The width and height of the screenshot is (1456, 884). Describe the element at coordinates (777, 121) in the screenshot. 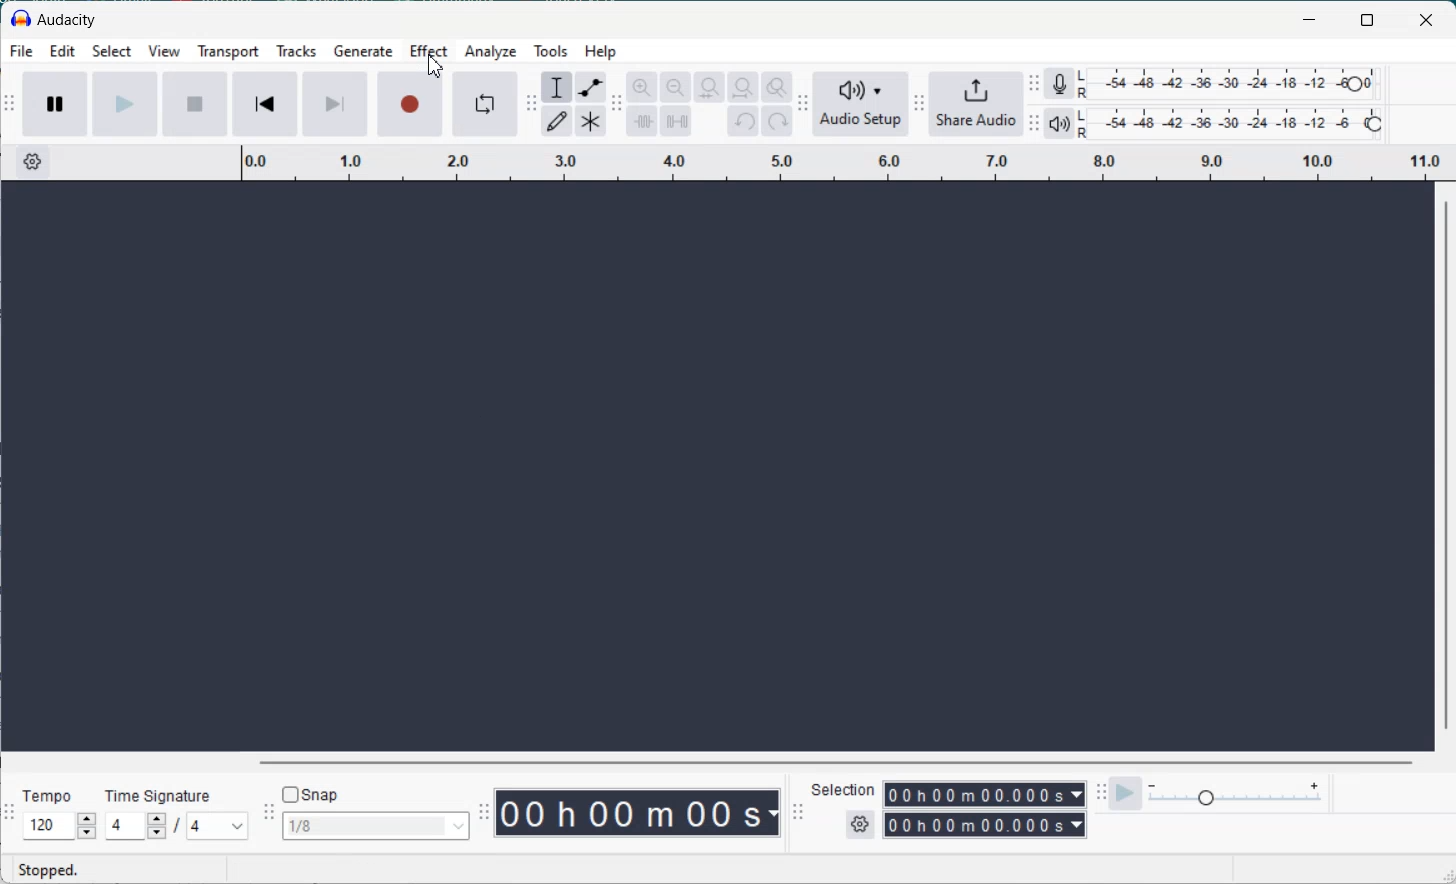

I see `Redo` at that location.